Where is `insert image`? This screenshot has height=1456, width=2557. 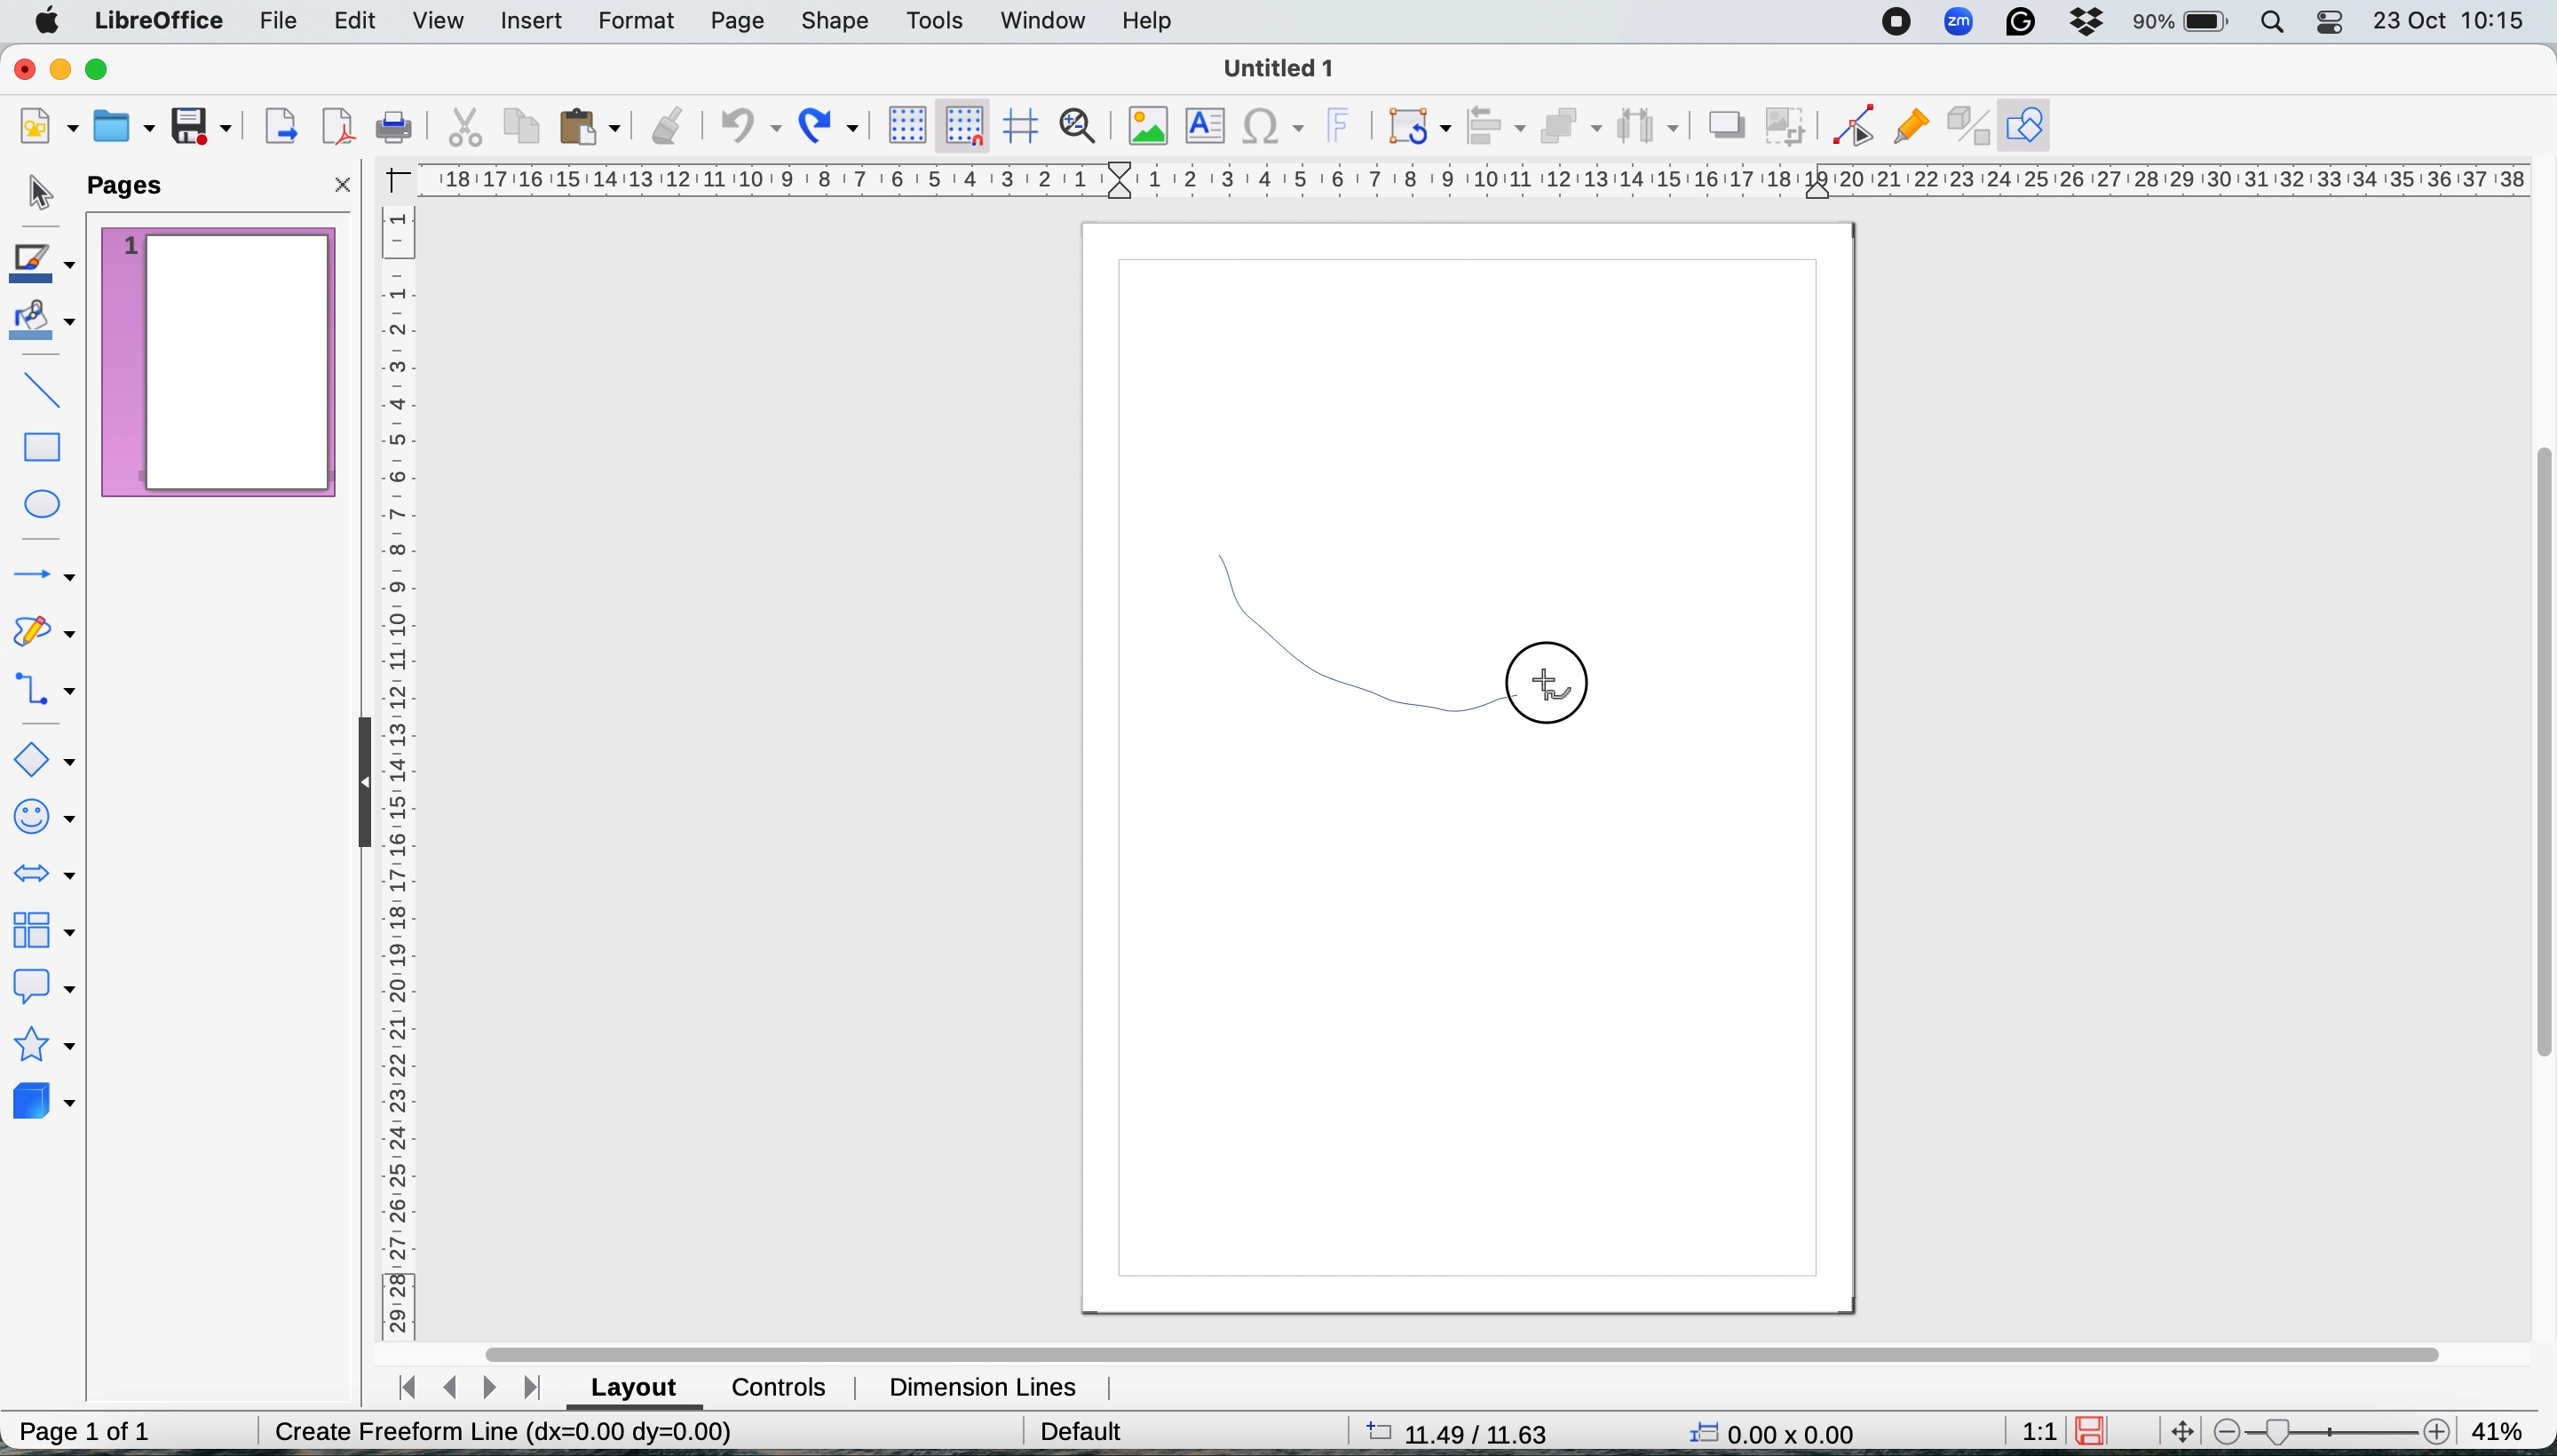 insert image is located at coordinates (1153, 129).